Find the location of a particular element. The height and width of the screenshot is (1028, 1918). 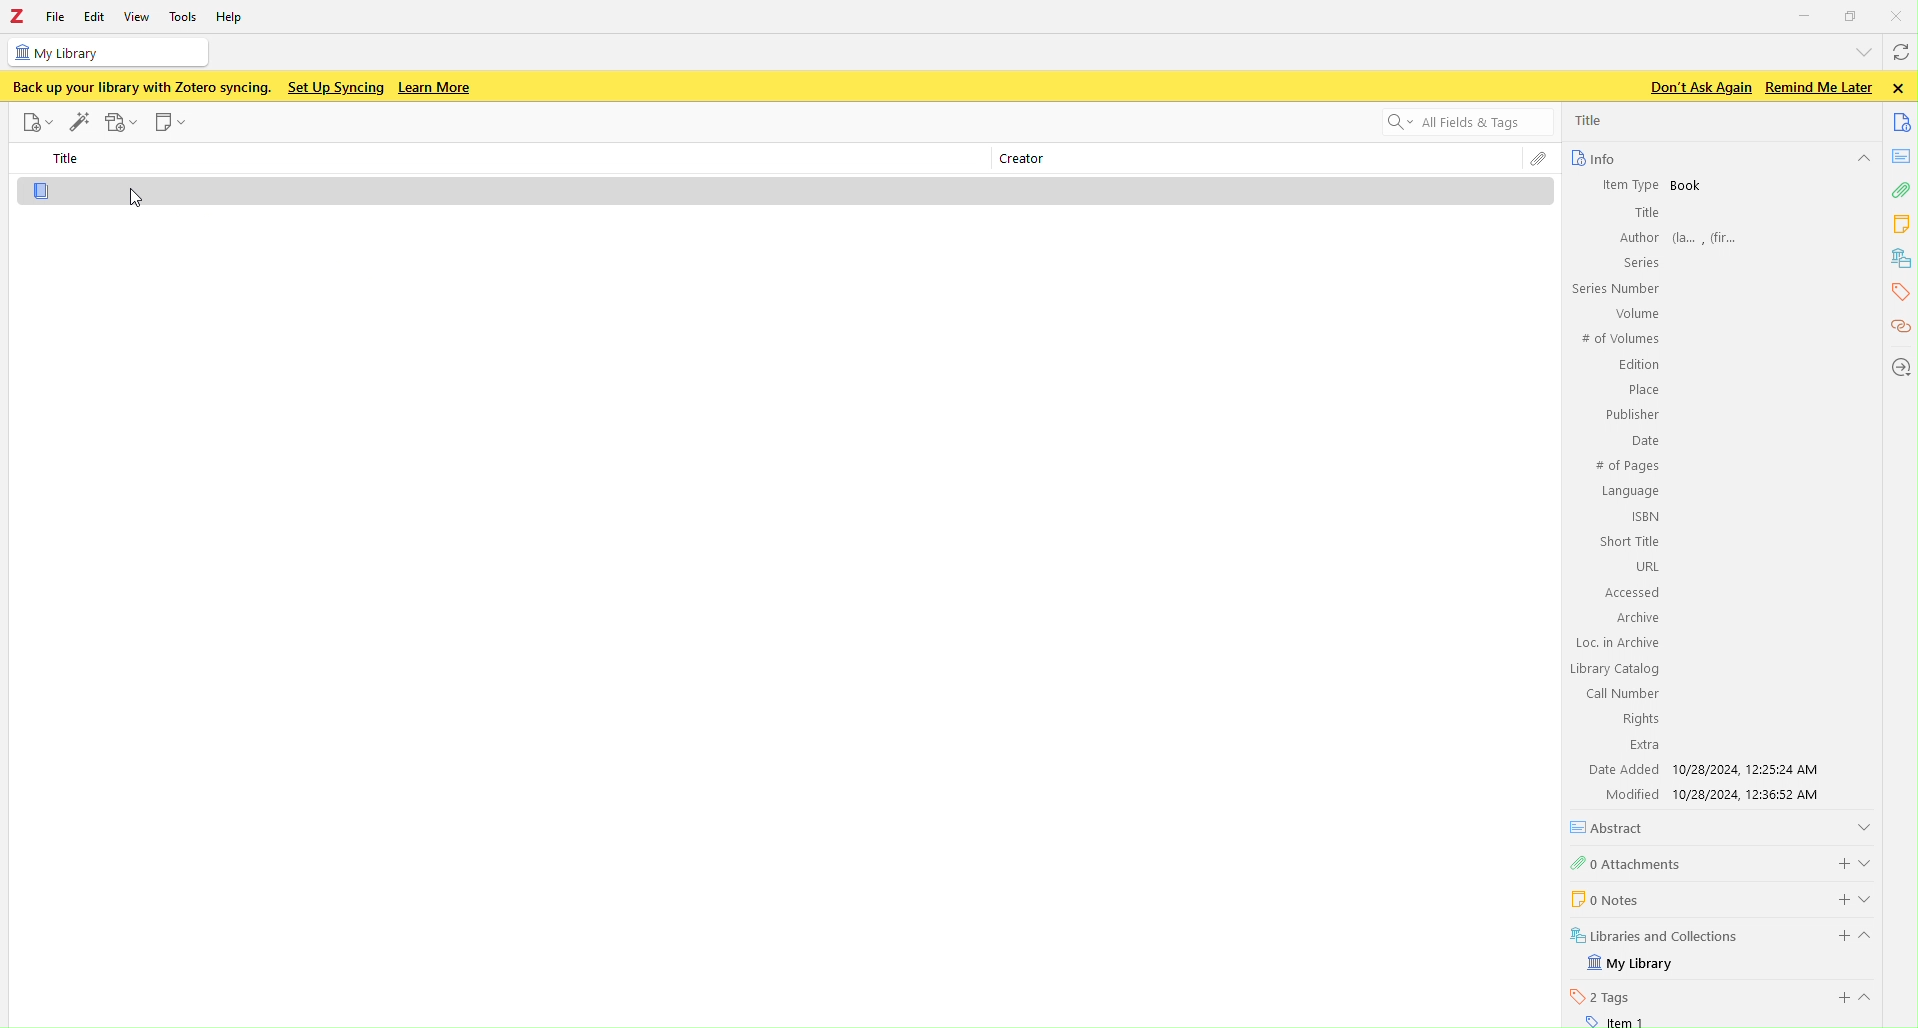

Info is located at coordinates (1592, 158).